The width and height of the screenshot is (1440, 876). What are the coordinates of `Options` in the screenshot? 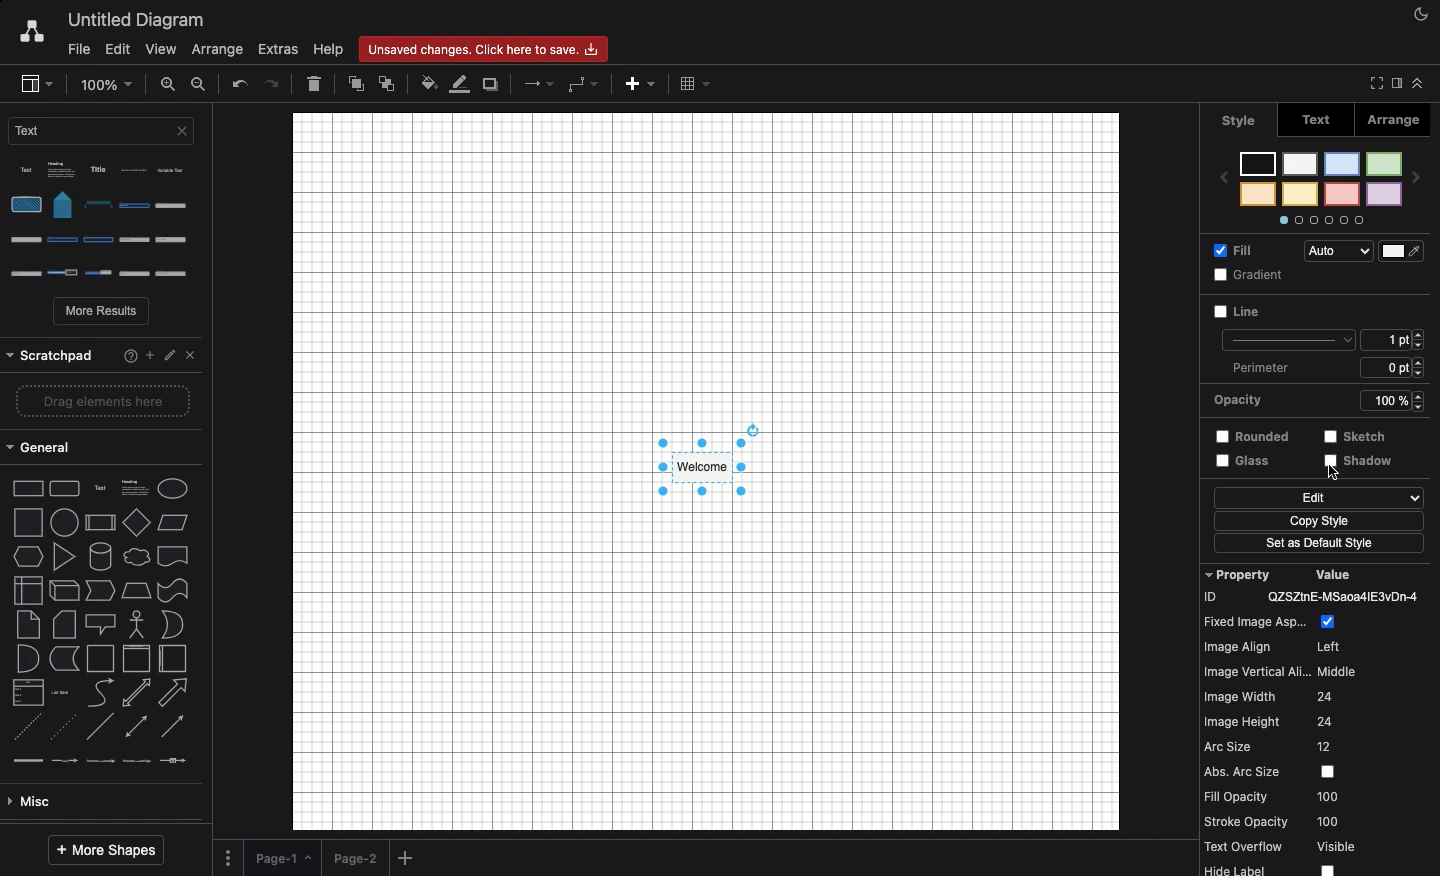 It's located at (107, 222).